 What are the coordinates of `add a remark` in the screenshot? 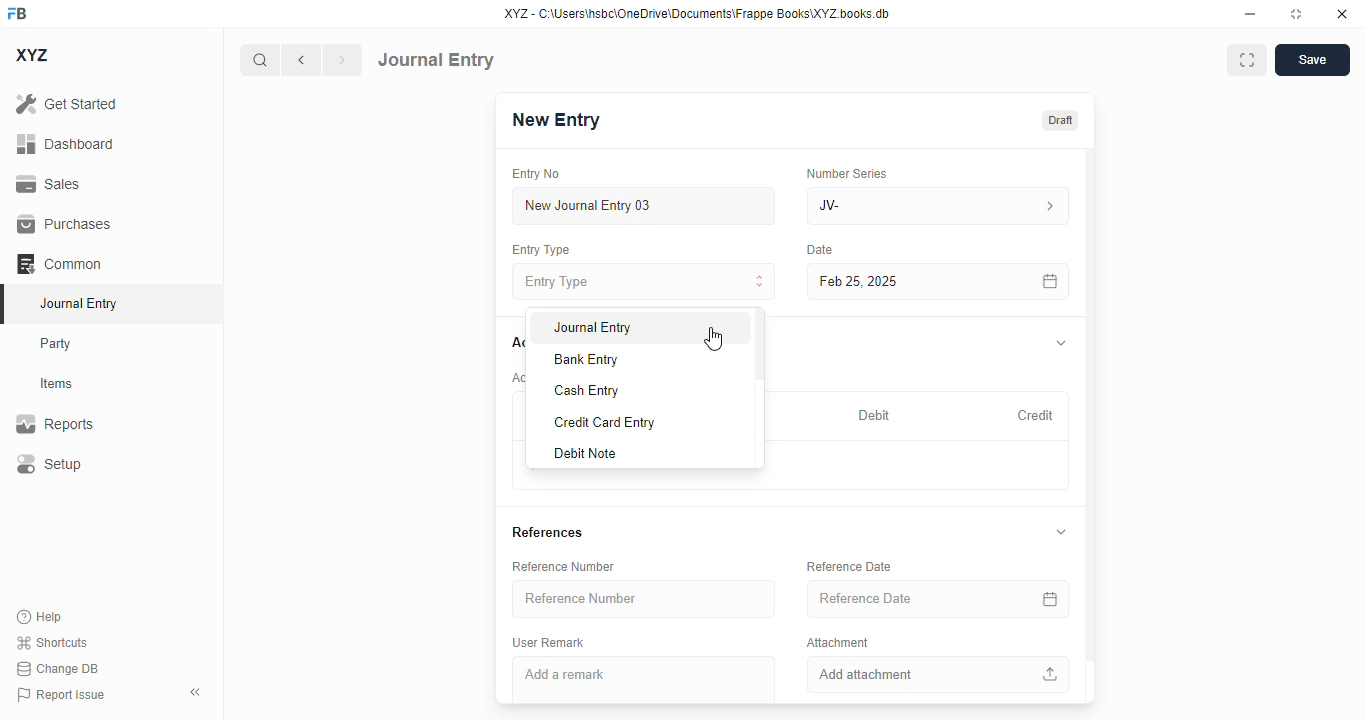 It's located at (644, 680).